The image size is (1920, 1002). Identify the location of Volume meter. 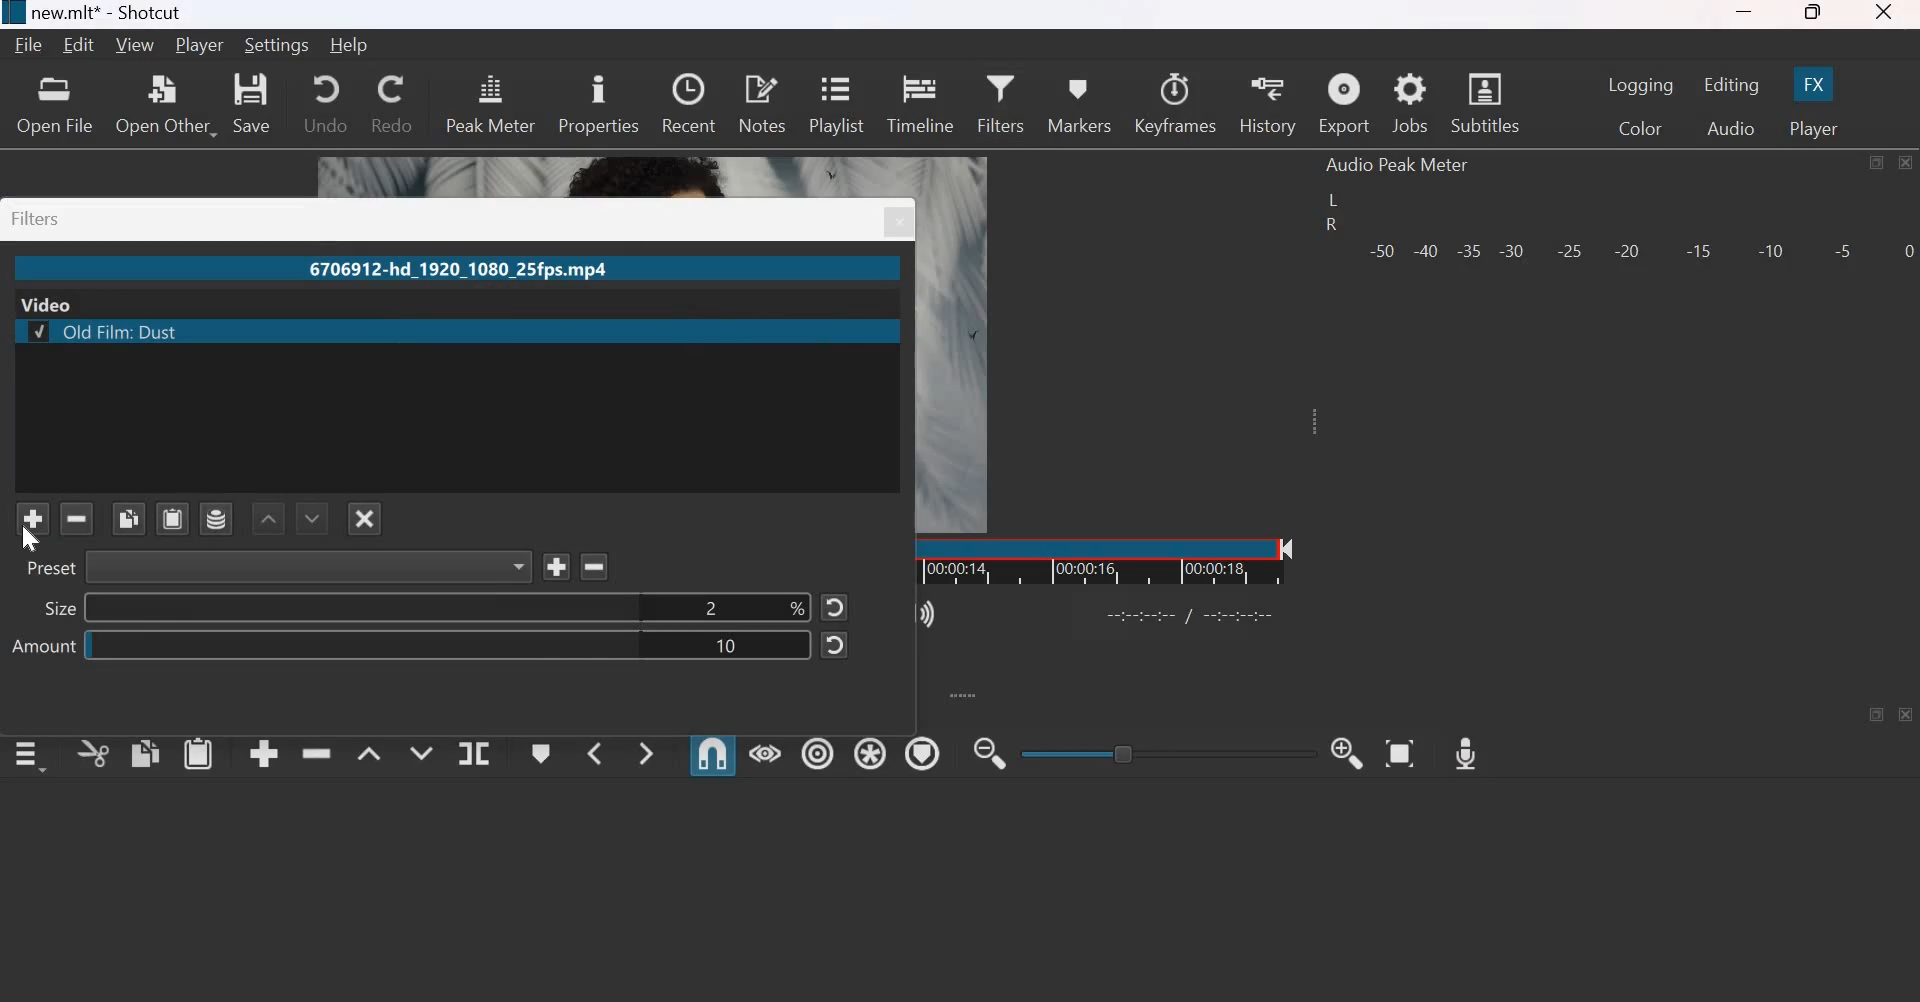
(1640, 252).